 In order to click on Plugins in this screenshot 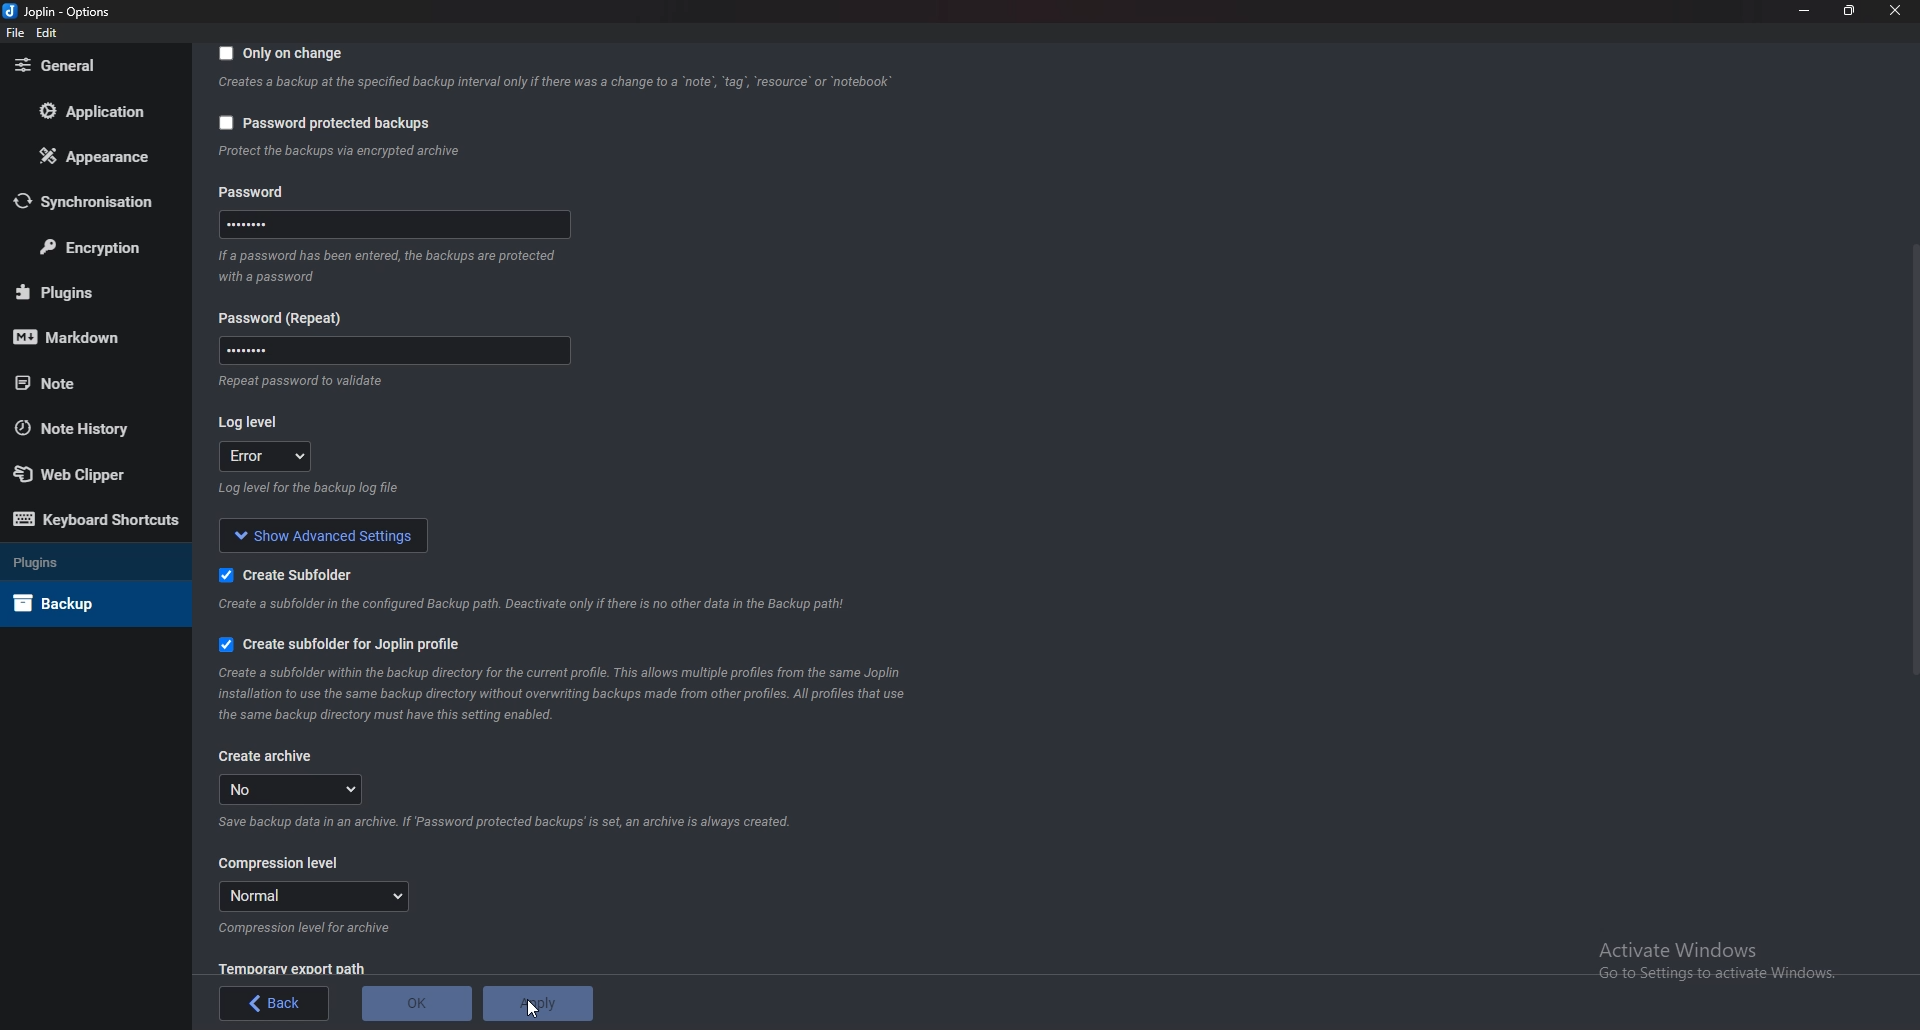, I will do `click(85, 564)`.